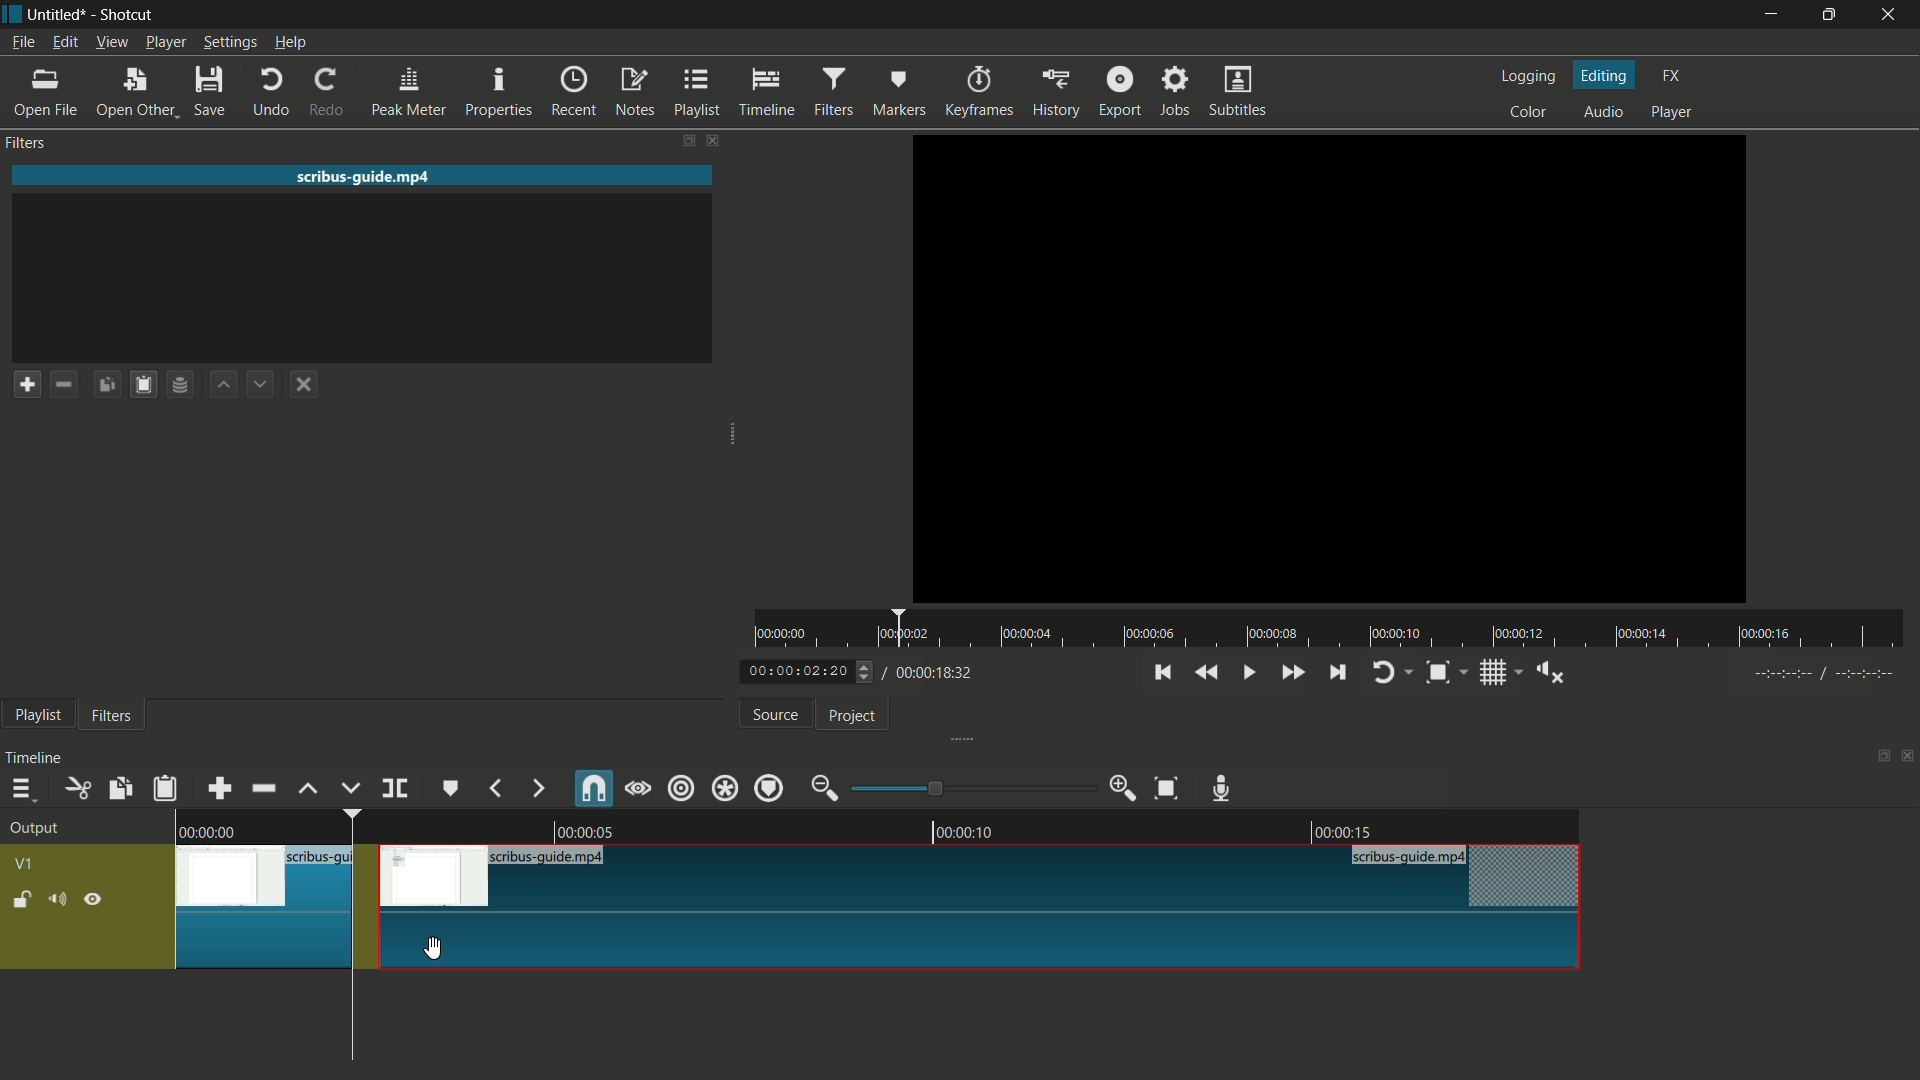  Describe the element at coordinates (395, 788) in the screenshot. I see `split at playhead` at that location.